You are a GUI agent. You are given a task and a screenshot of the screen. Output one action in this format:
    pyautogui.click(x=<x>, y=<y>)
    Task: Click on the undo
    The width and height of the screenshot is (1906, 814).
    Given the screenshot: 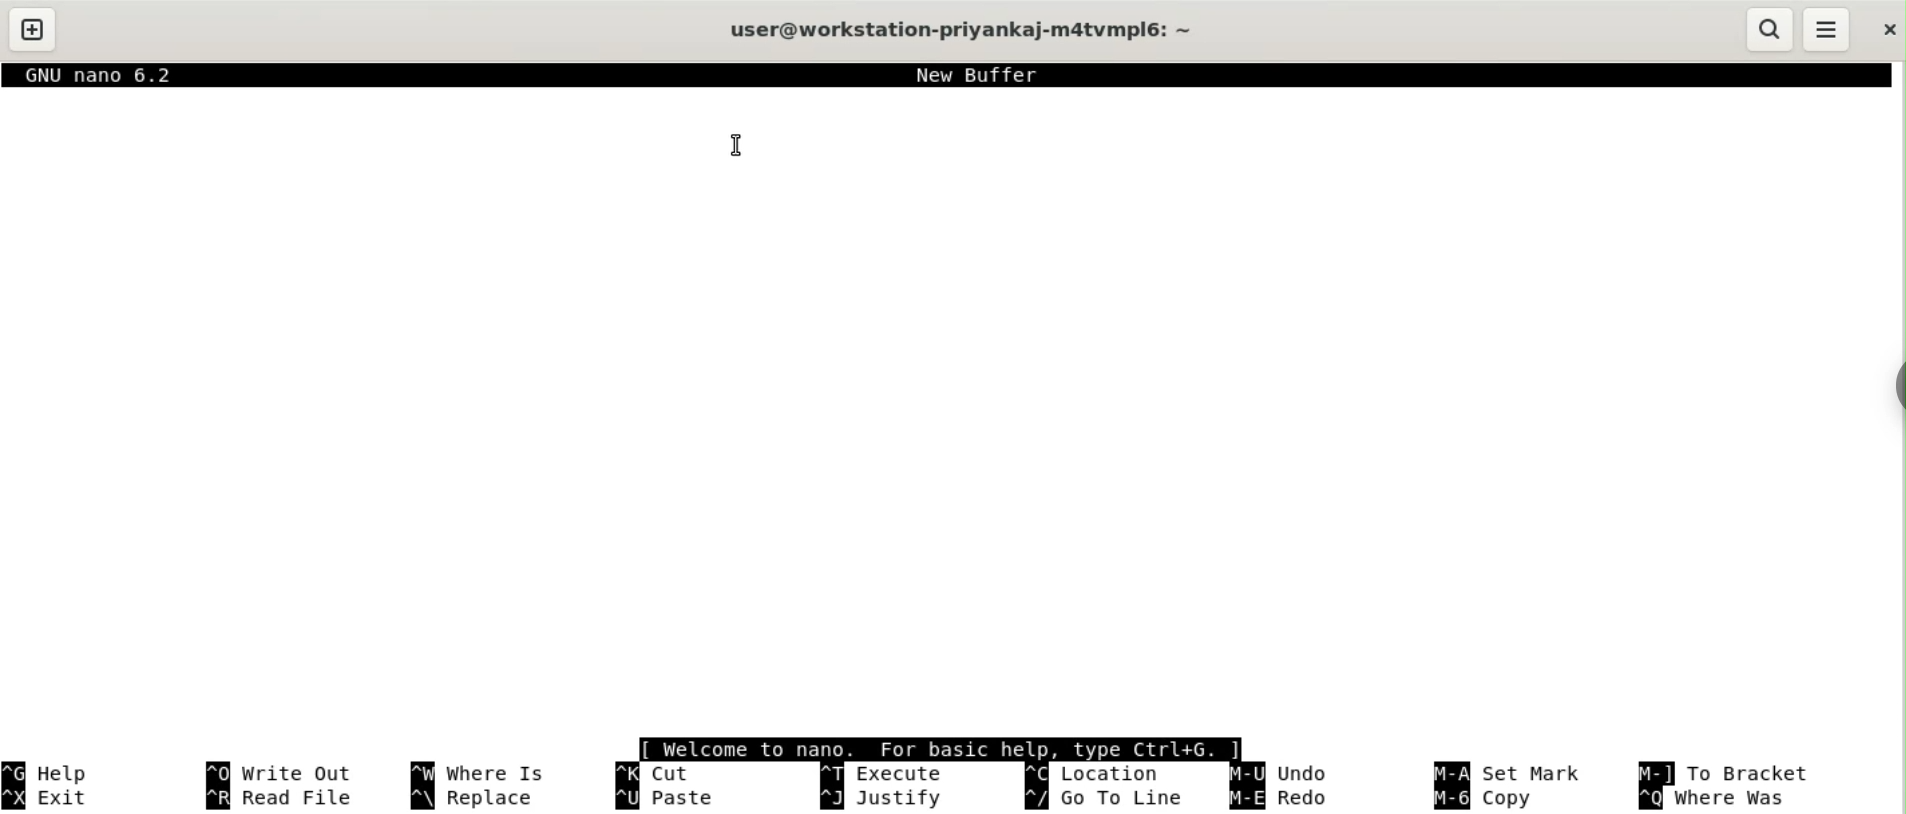 What is the action you would take?
    pyautogui.click(x=1281, y=773)
    